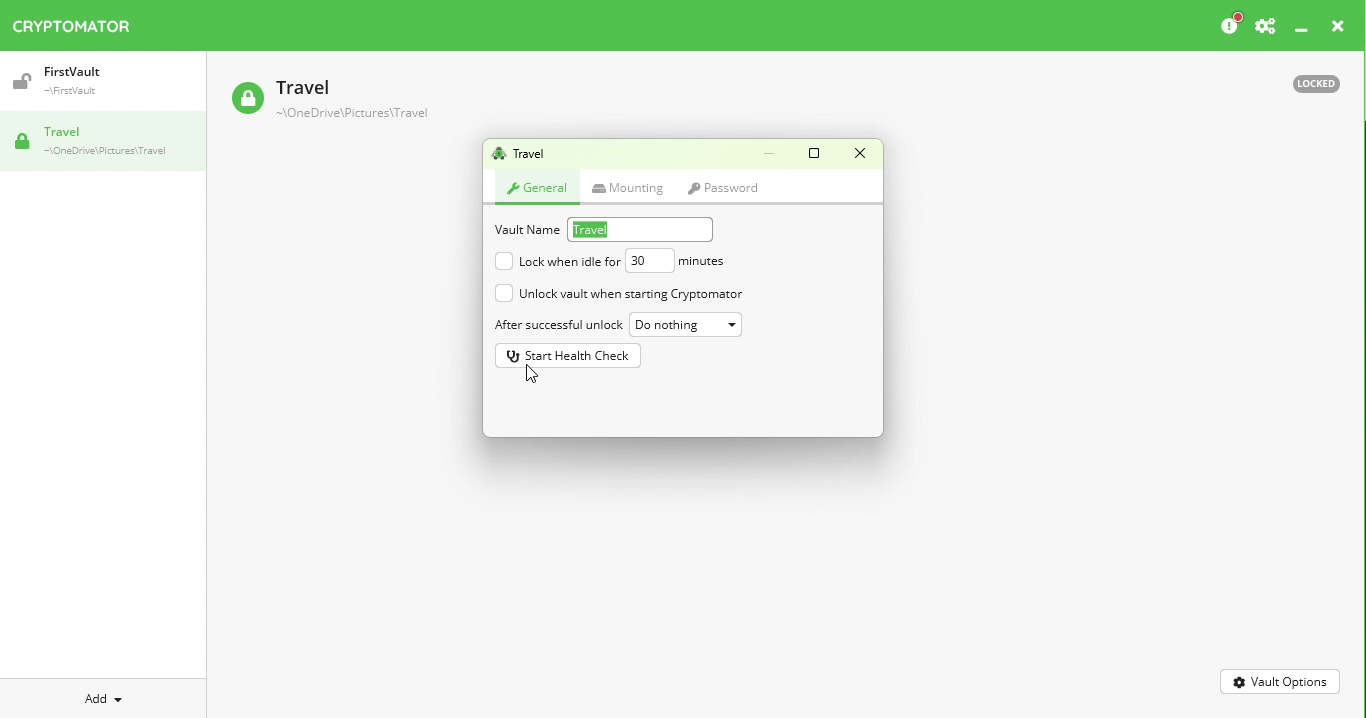  What do you see at coordinates (626, 187) in the screenshot?
I see `Mounting` at bounding box center [626, 187].